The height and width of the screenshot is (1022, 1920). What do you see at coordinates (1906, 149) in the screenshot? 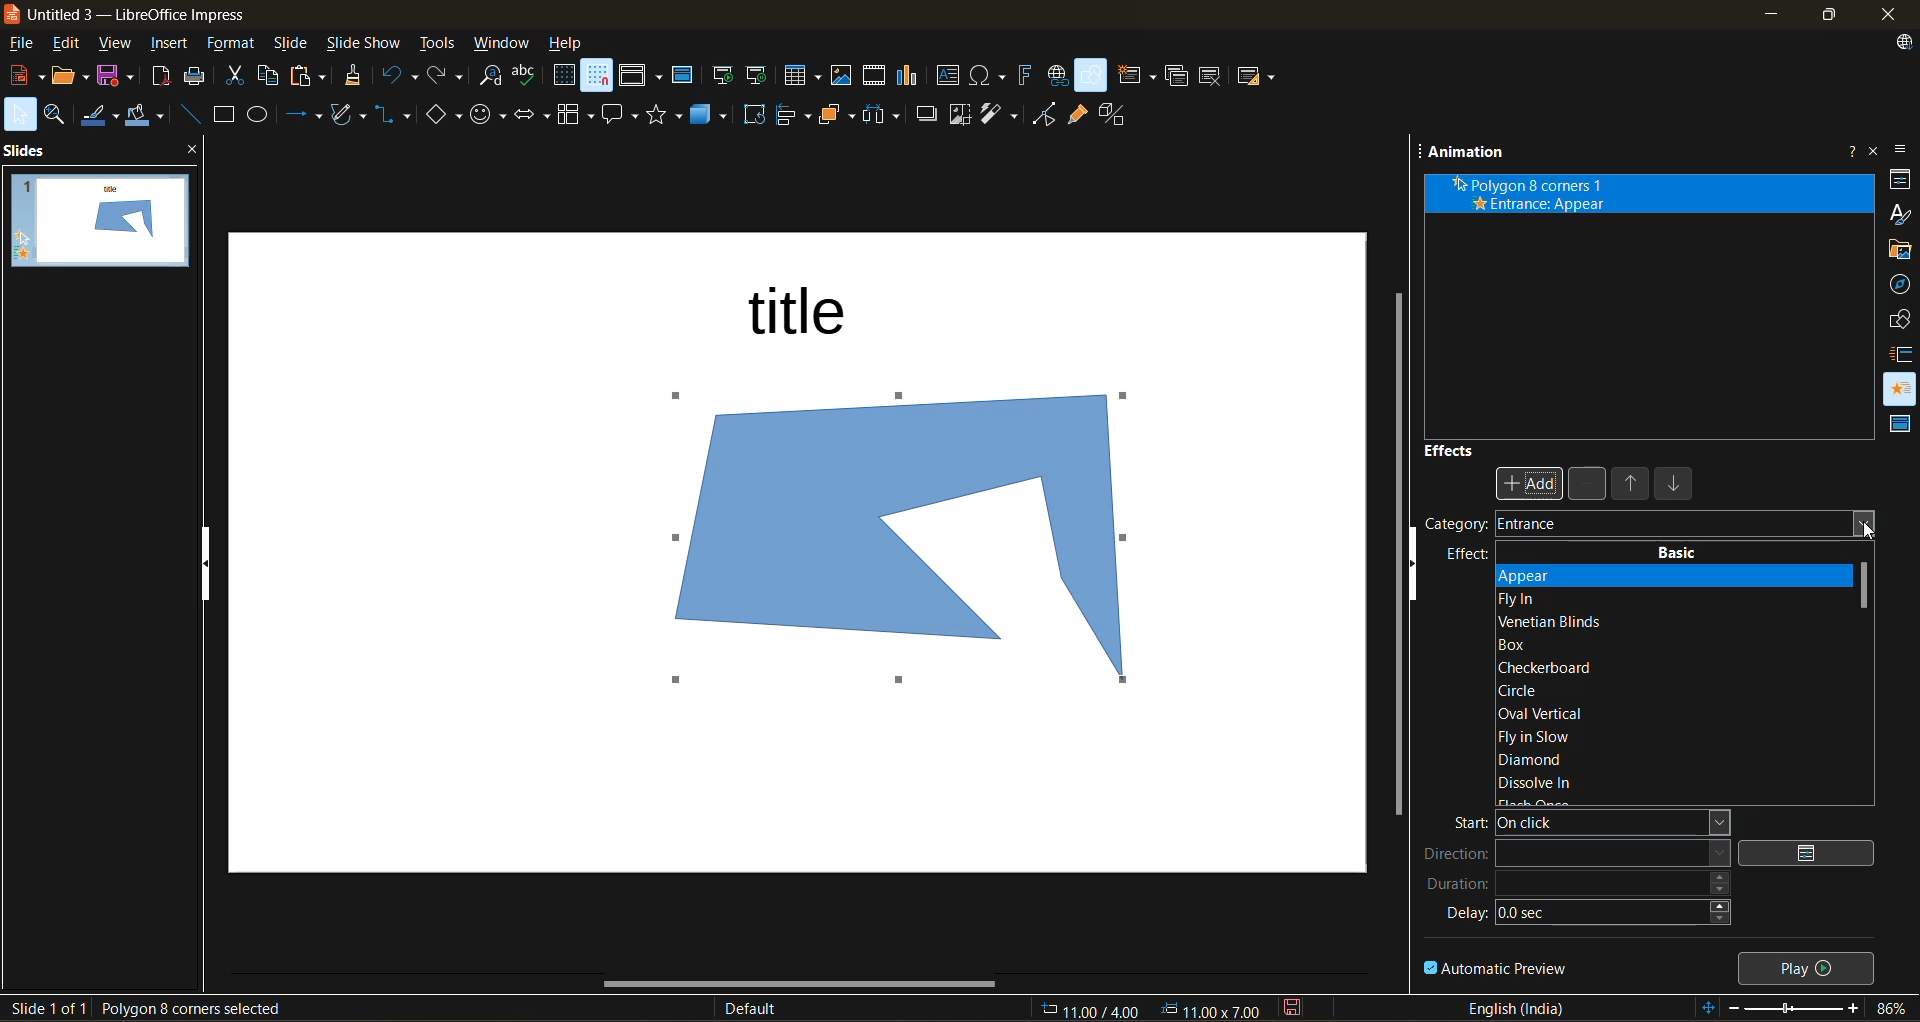
I see `sidebar settings` at bounding box center [1906, 149].